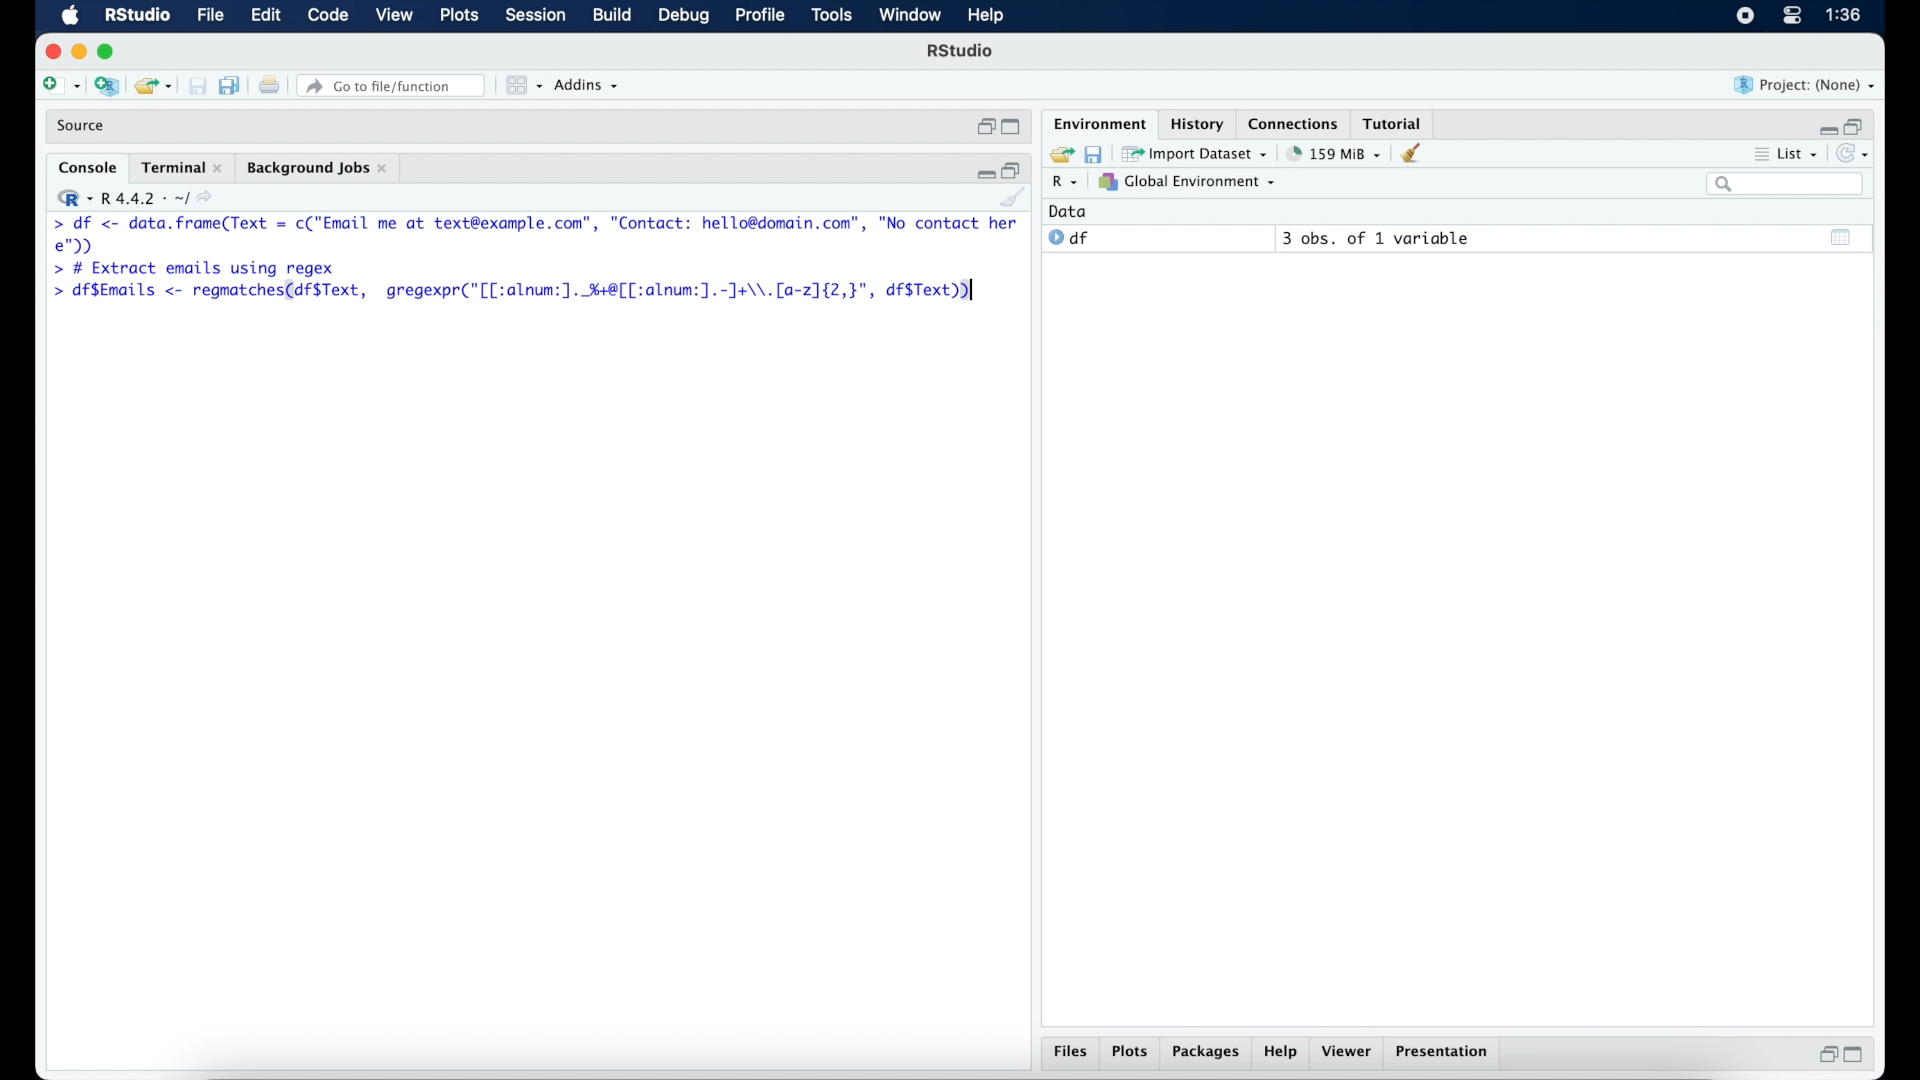  What do you see at coordinates (911, 17) in the screenshot?
I see `window` at bounding box center [911, 17].